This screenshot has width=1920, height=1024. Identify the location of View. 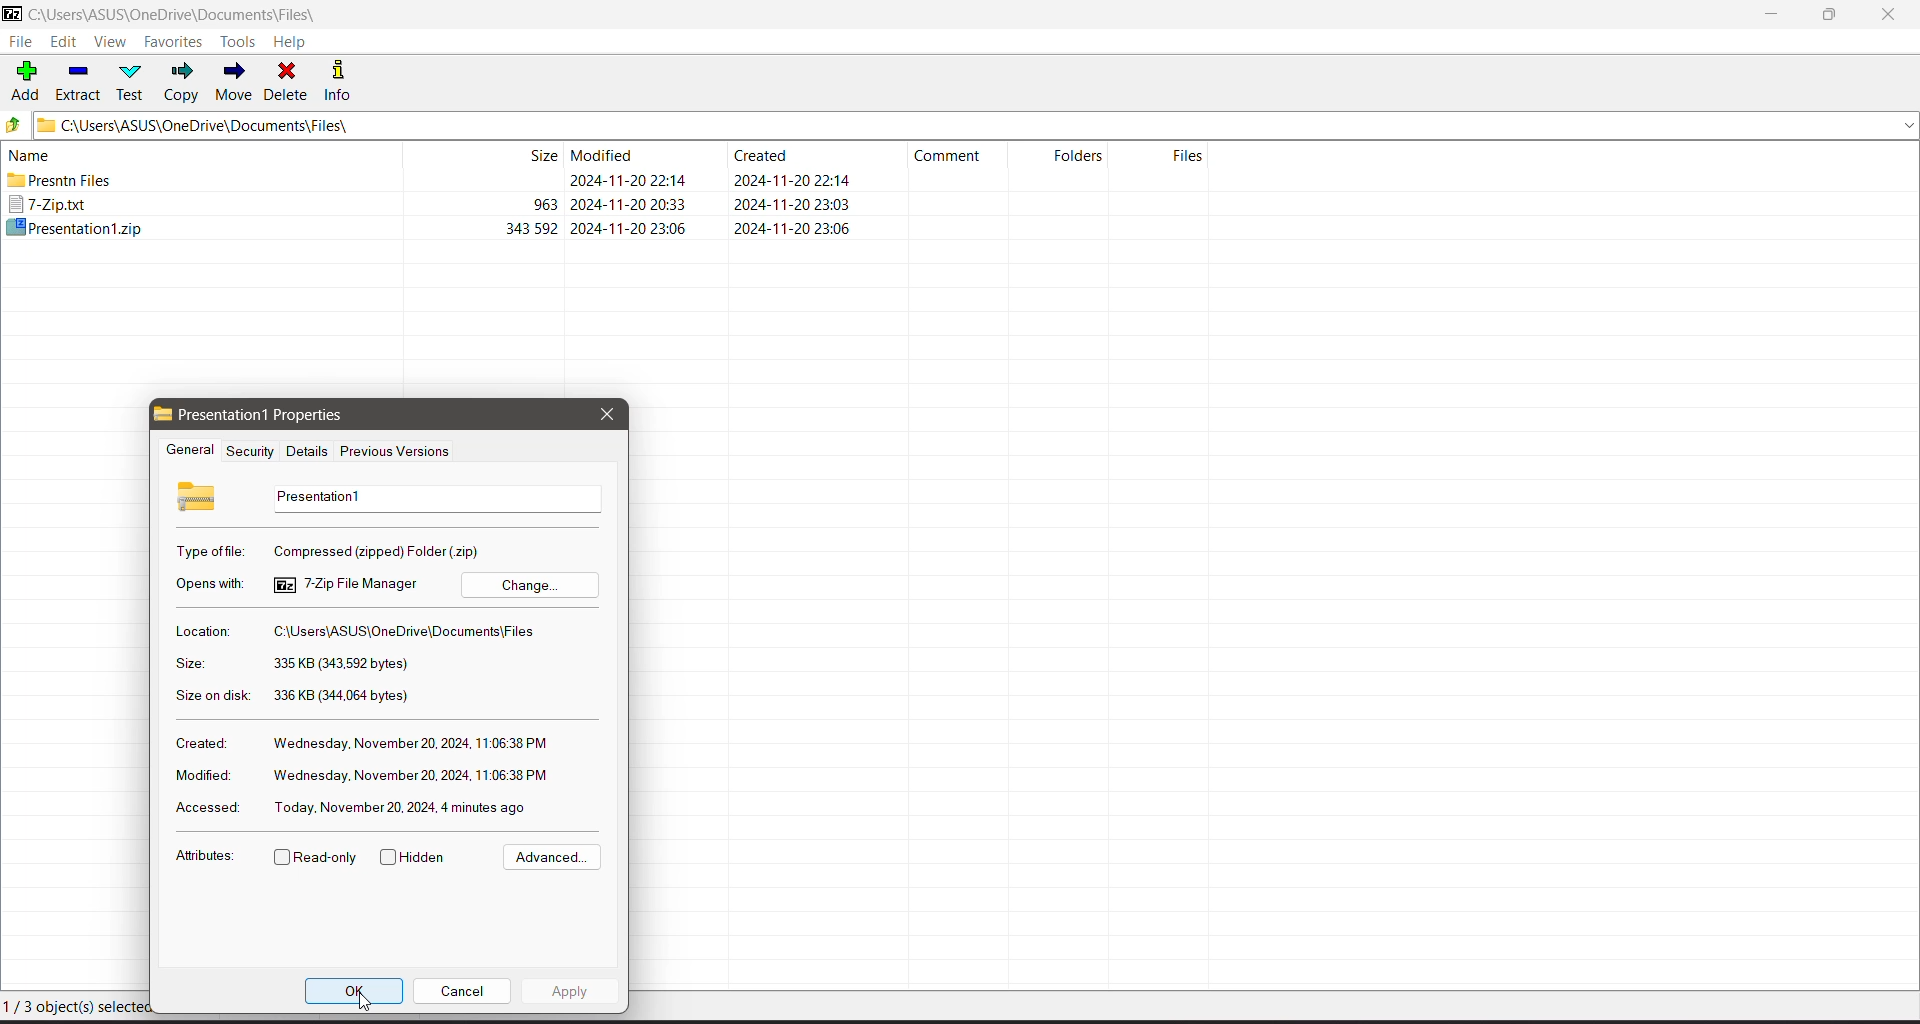
(110, 43).